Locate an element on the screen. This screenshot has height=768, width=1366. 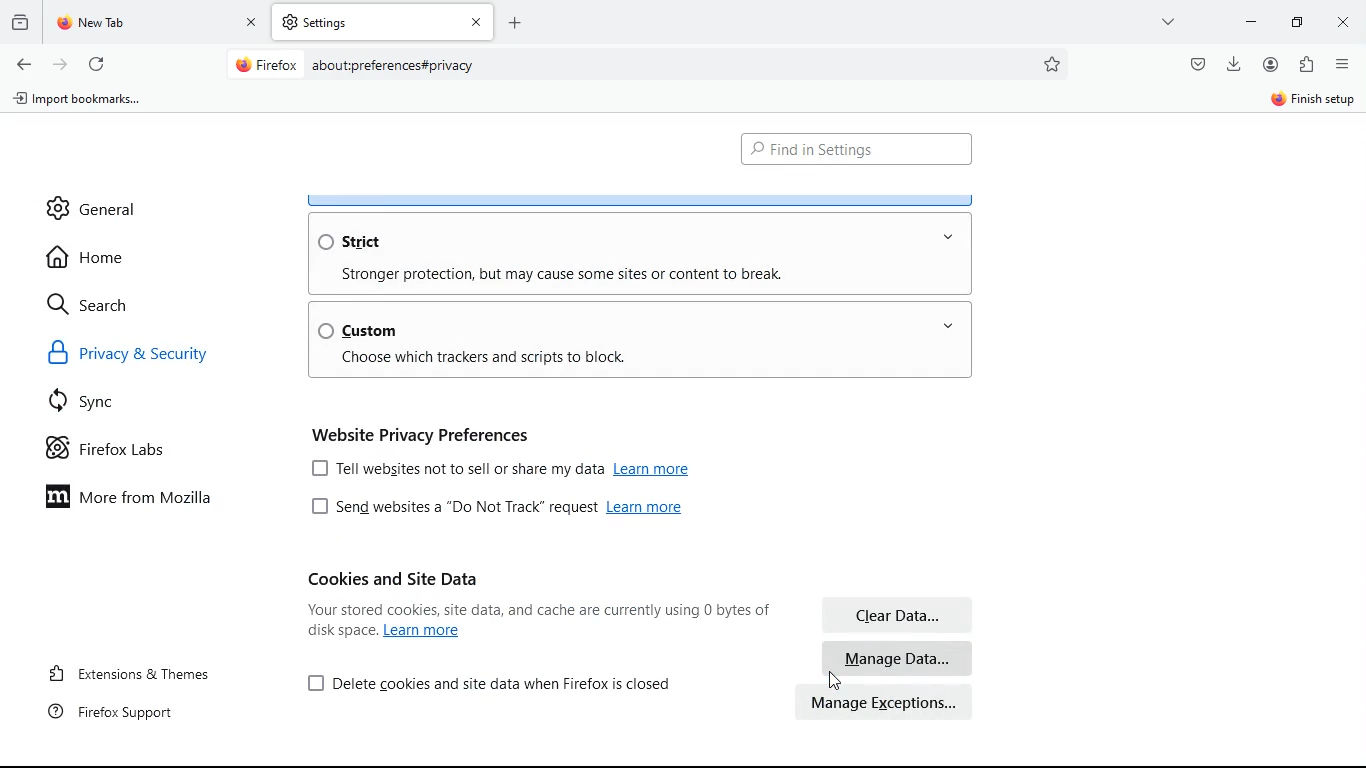
[J Delete cookies and site data when Firefox is closed is located at coordinates (492, 682).